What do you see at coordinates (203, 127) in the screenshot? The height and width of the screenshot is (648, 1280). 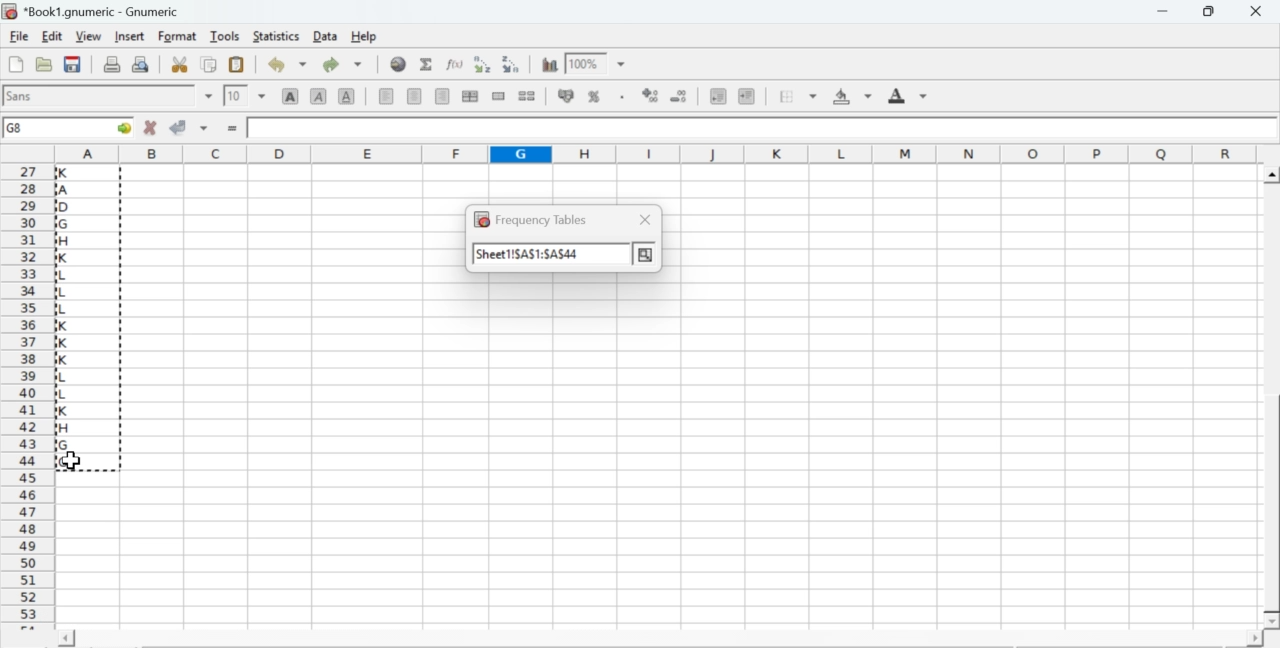 I see `accept changes across selection` at bounding box center [203, 127].